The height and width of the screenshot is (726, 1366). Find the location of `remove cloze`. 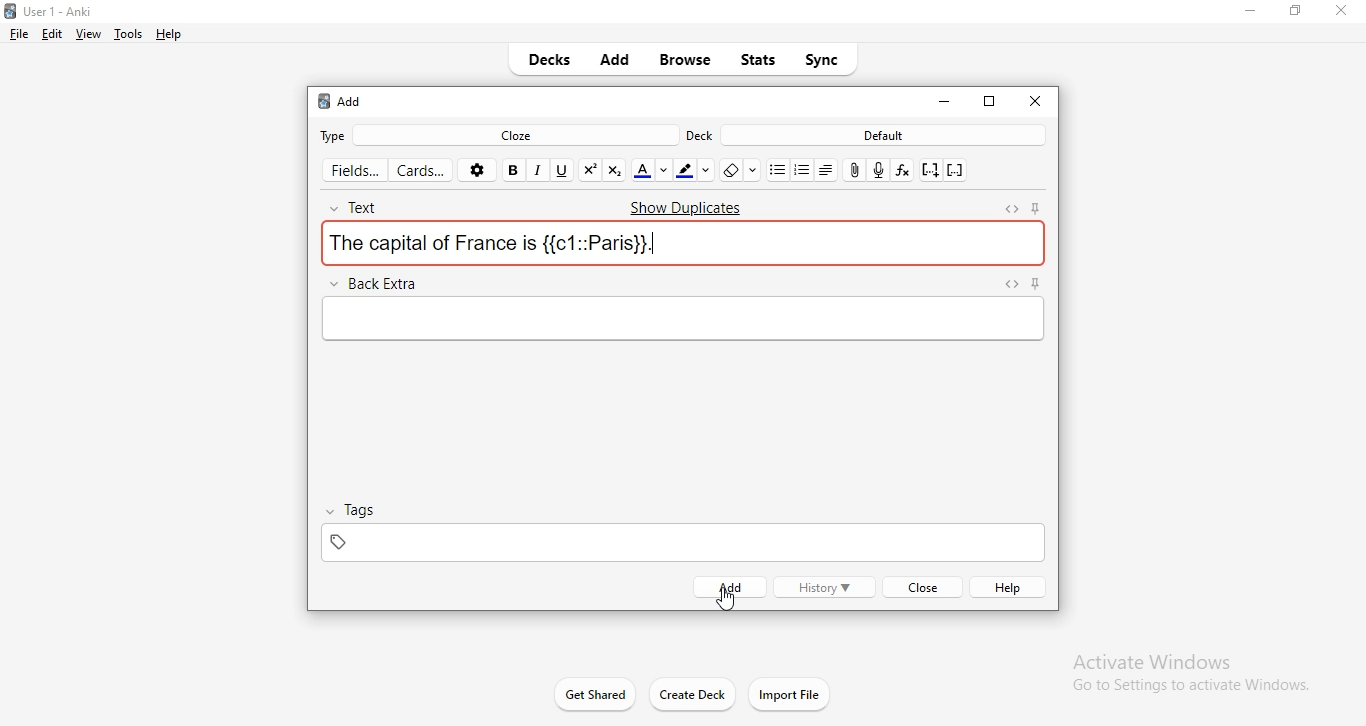

remove cloze is located at coordinates (956, 171).